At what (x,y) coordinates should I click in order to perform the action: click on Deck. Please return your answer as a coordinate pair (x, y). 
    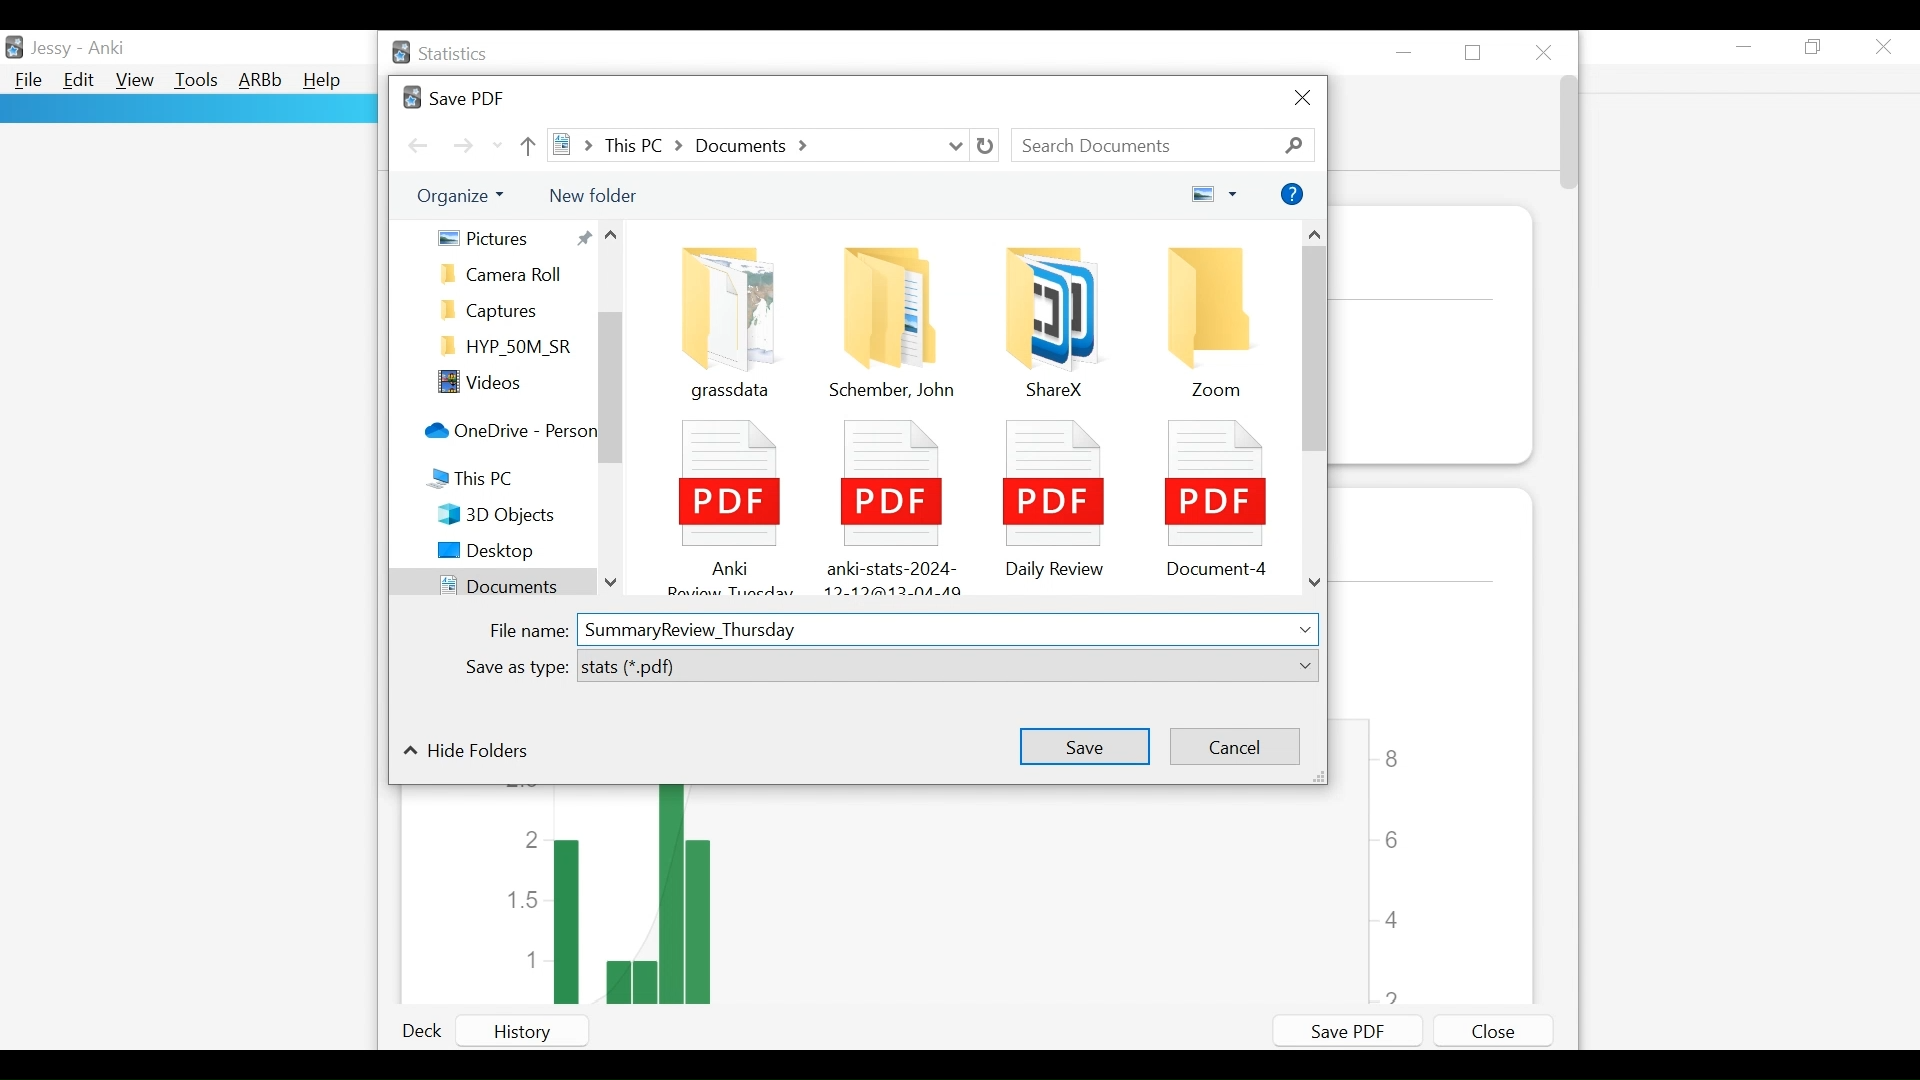
    Looking at the image, I should click on (428, 1032).